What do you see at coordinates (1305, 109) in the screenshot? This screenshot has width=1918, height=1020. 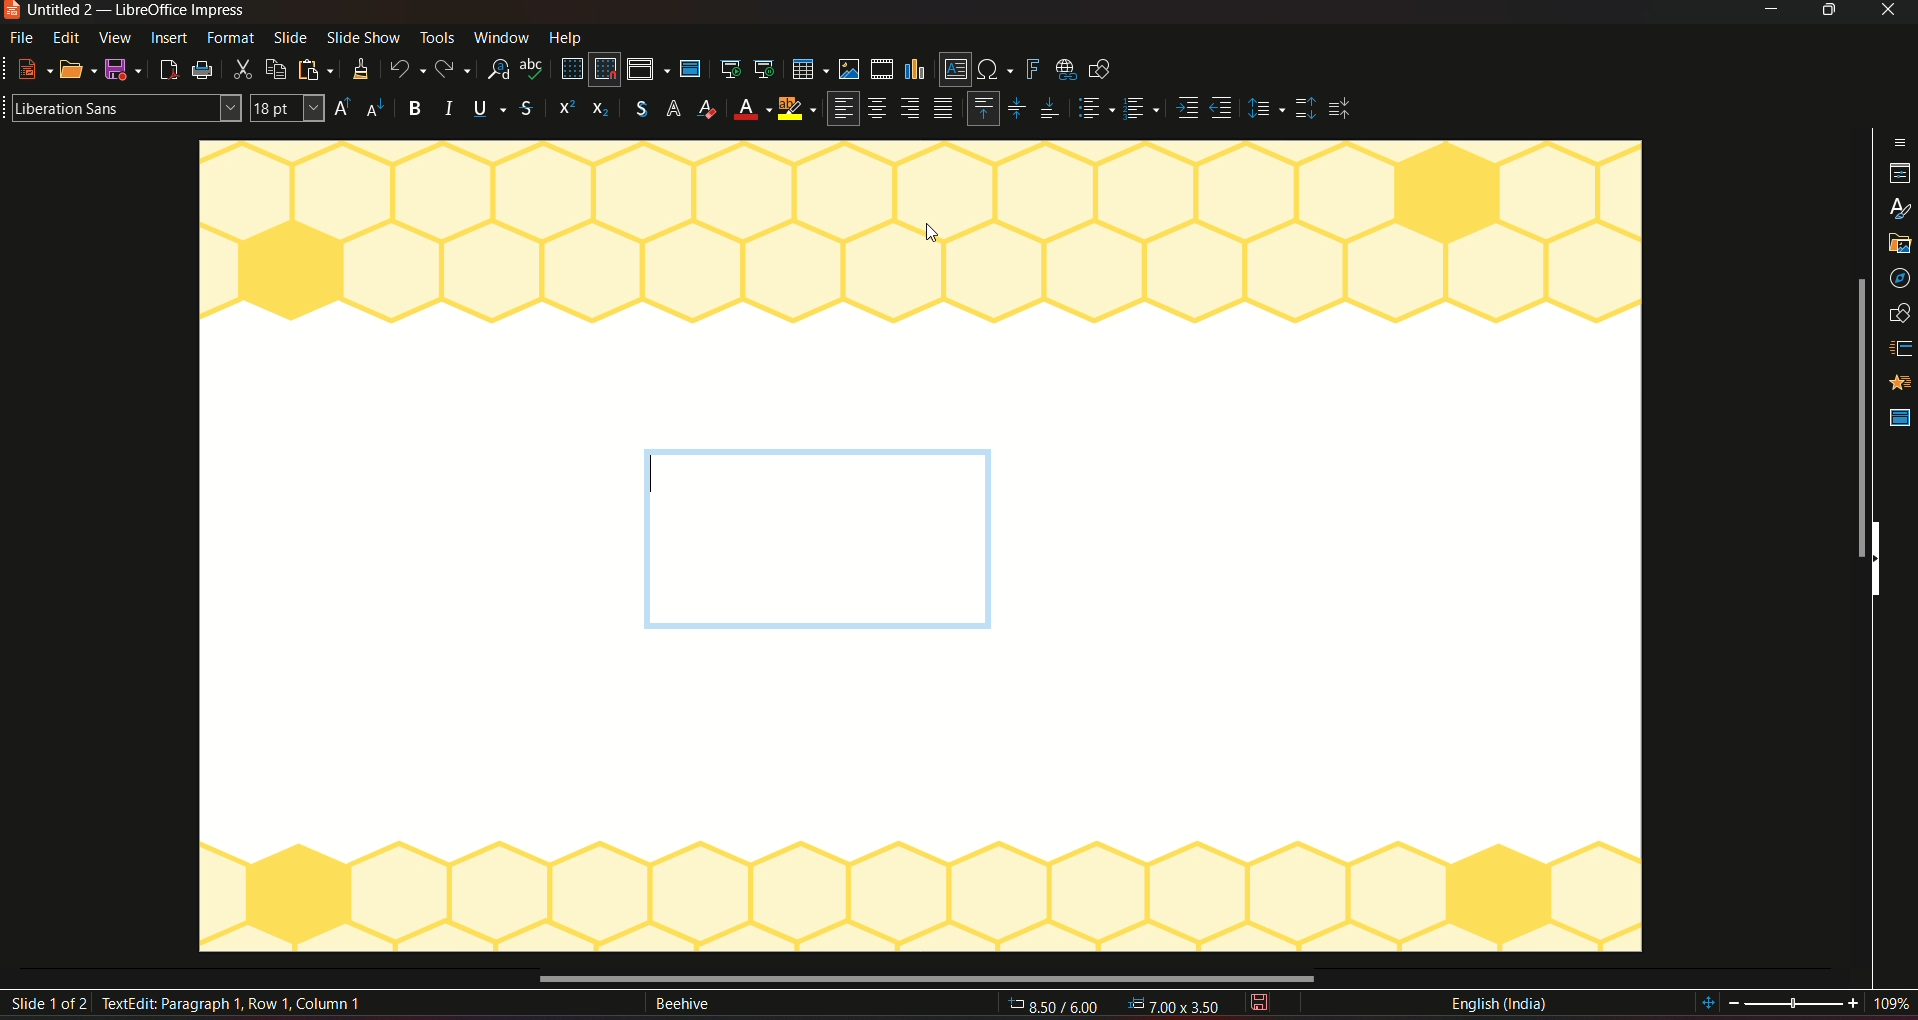 I see `Top spacing` at bounding box center [1305, 109].